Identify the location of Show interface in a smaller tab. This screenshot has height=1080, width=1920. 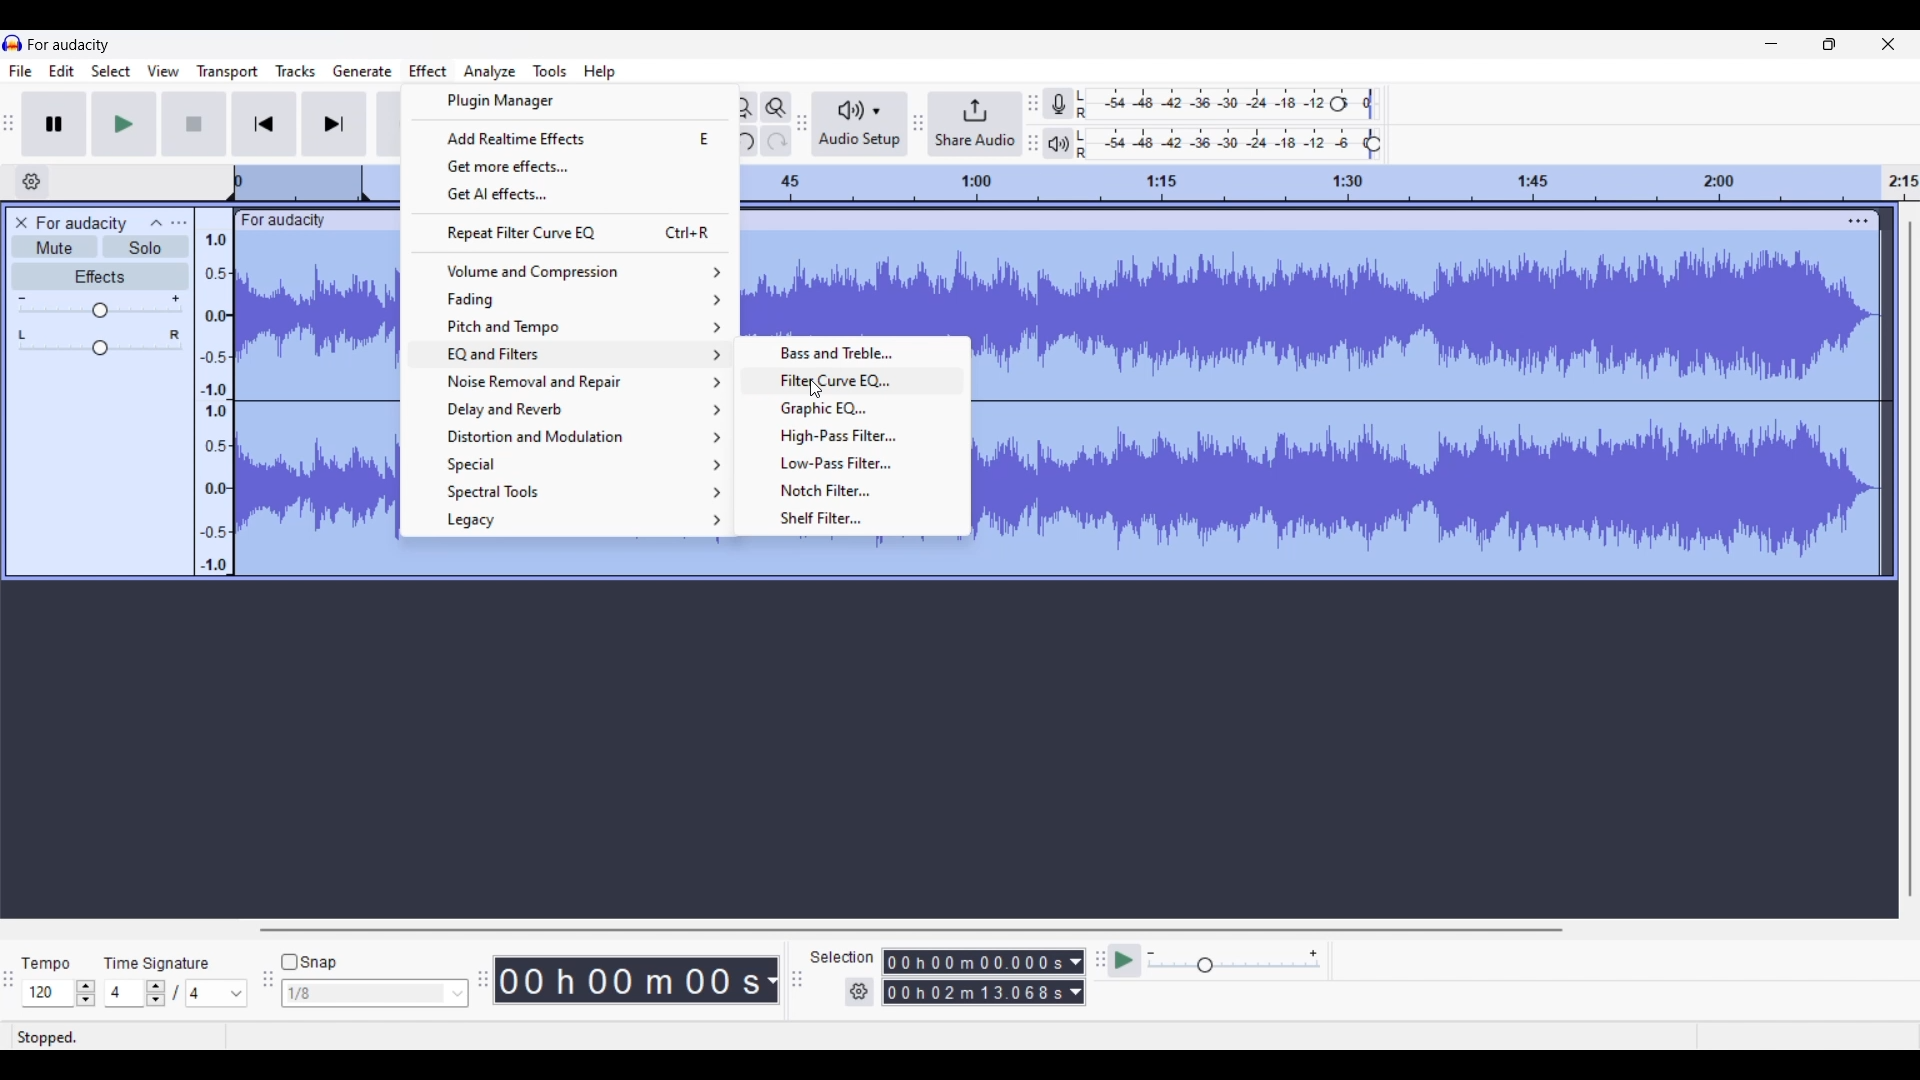
(1829, 44).